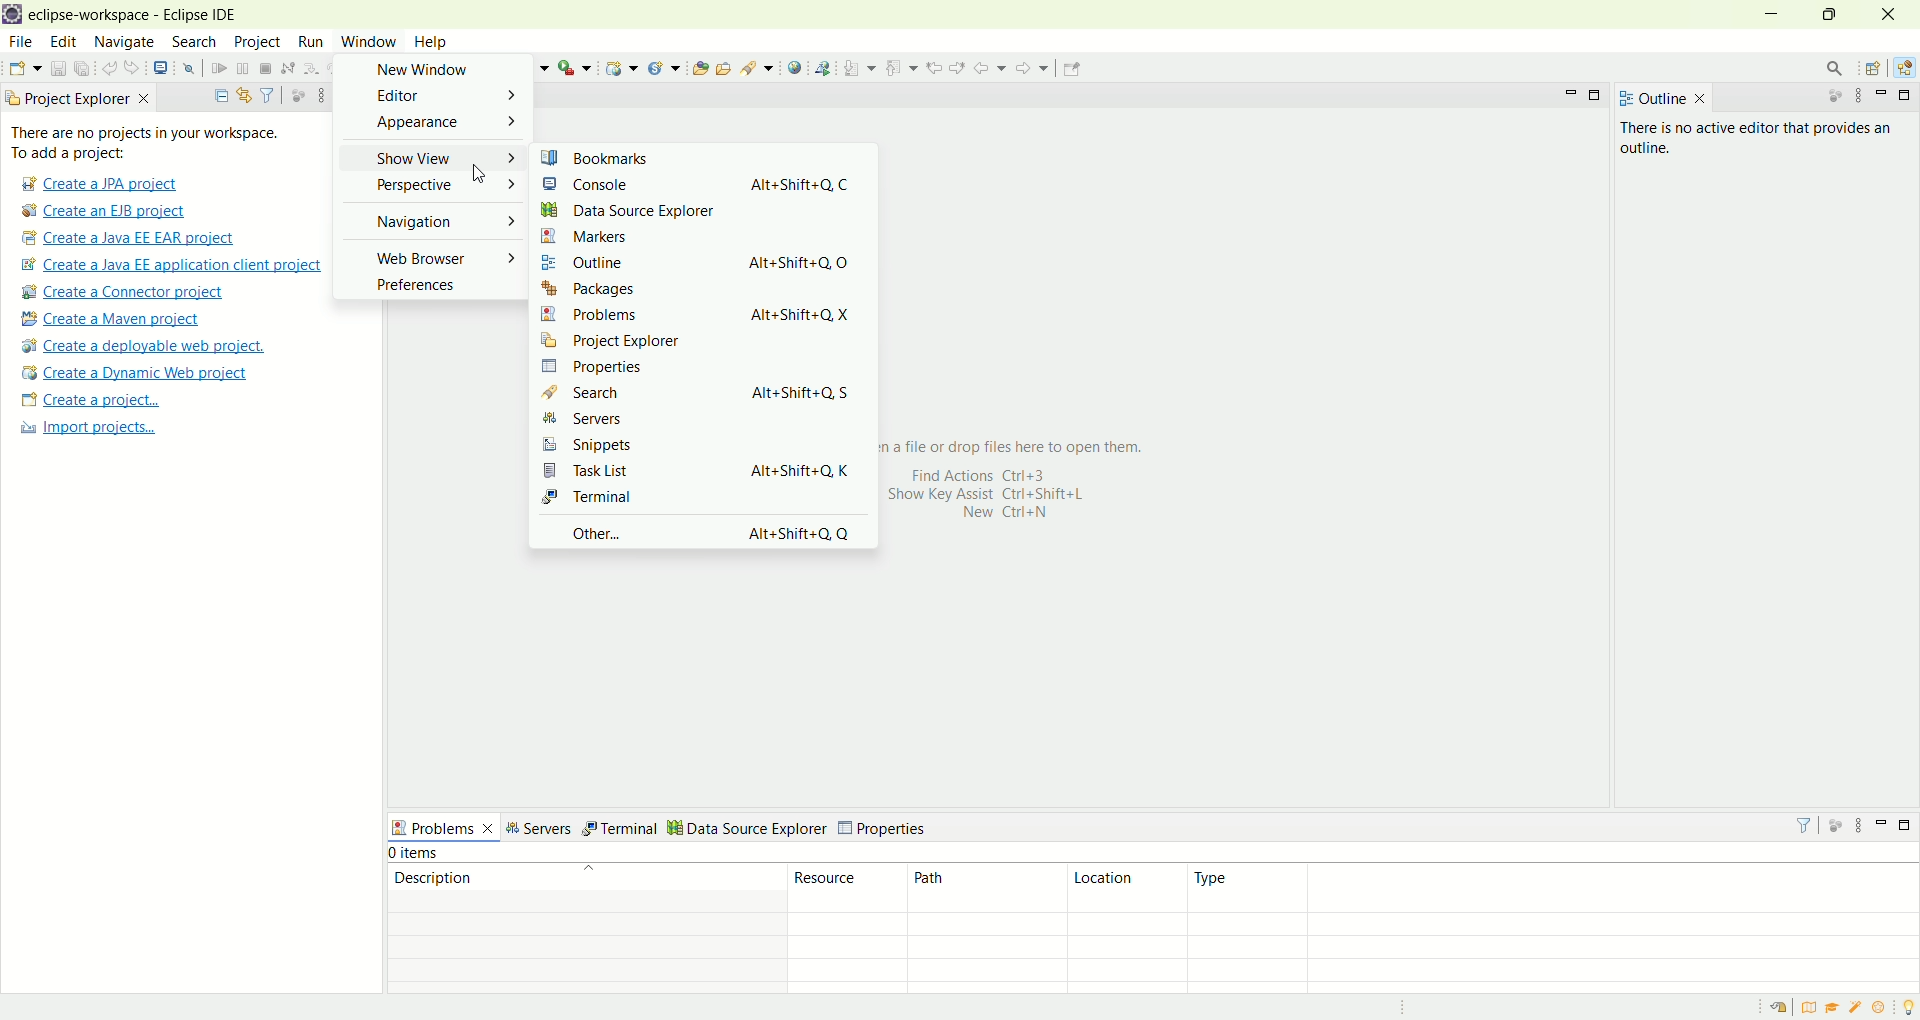  What do you see at coordinates (169, 143) in the screenshot?
I see `There are no projects inn your workspace. To add a project:` at bounding box center [169, 143].